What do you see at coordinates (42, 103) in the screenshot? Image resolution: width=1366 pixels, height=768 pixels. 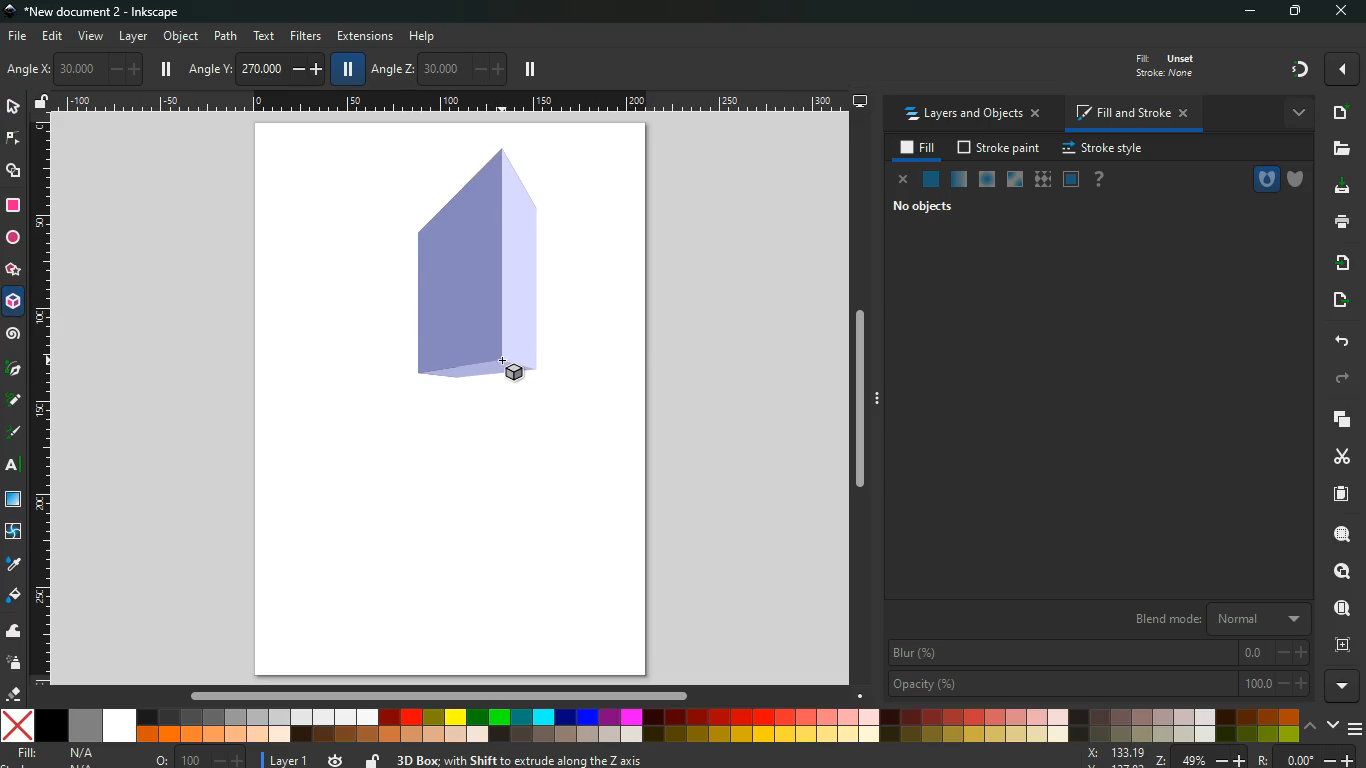 I see `unlock` at bounding box center [42, 103].